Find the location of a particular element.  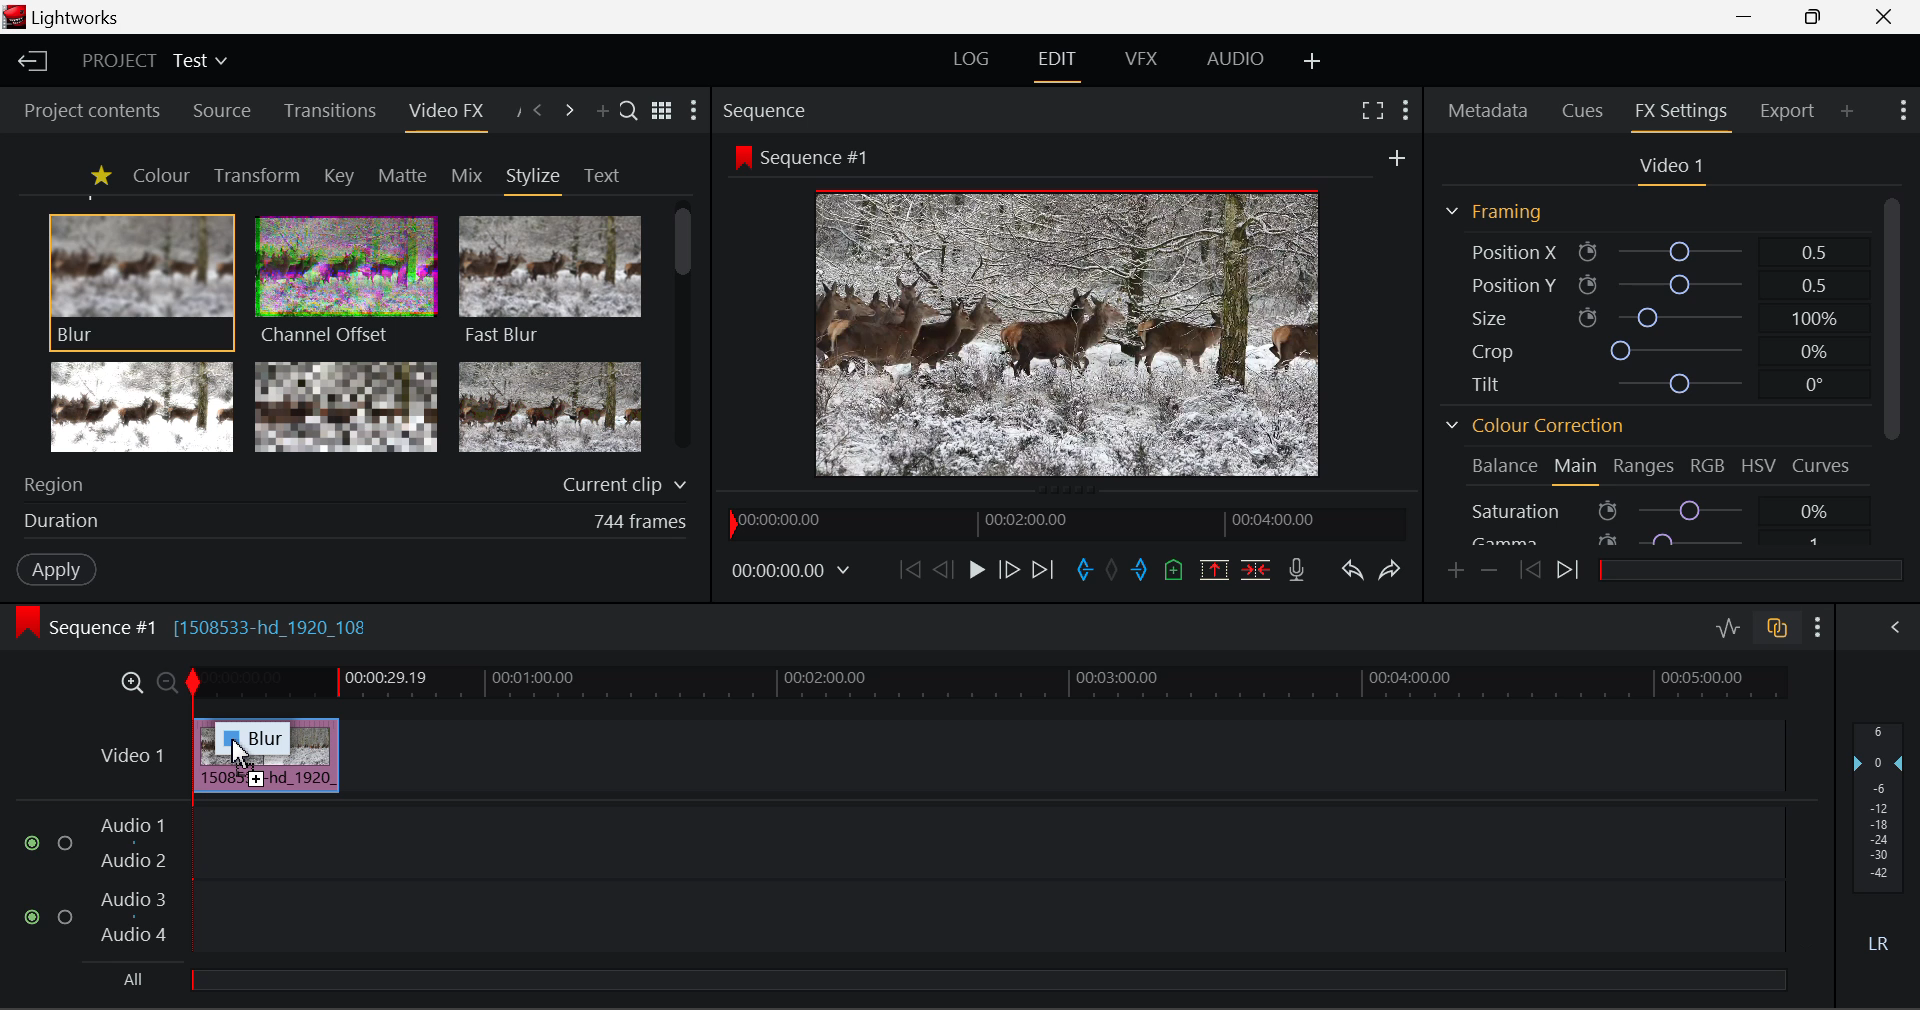

Play is located at coordinates (974, 570).